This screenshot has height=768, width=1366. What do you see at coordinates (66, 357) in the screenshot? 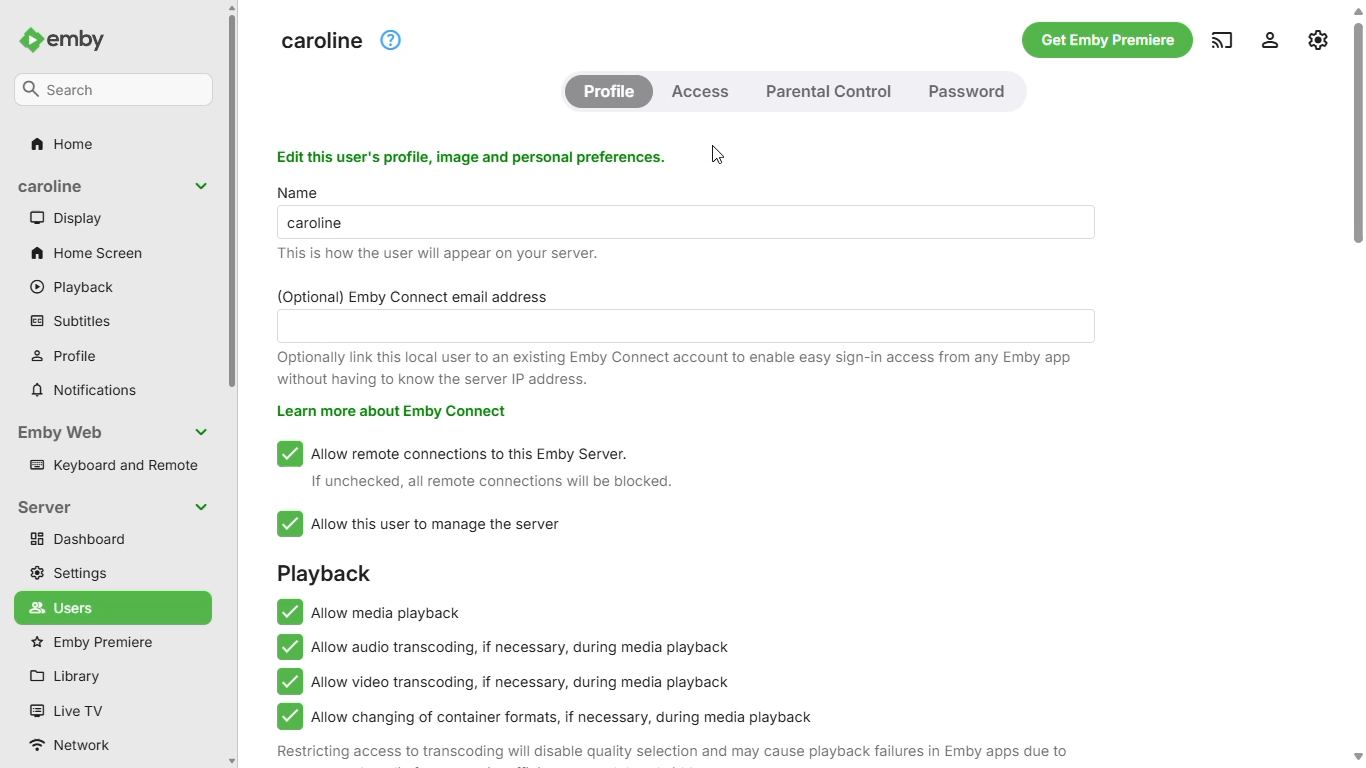
I see `profile` at bounding box center [66, 357].